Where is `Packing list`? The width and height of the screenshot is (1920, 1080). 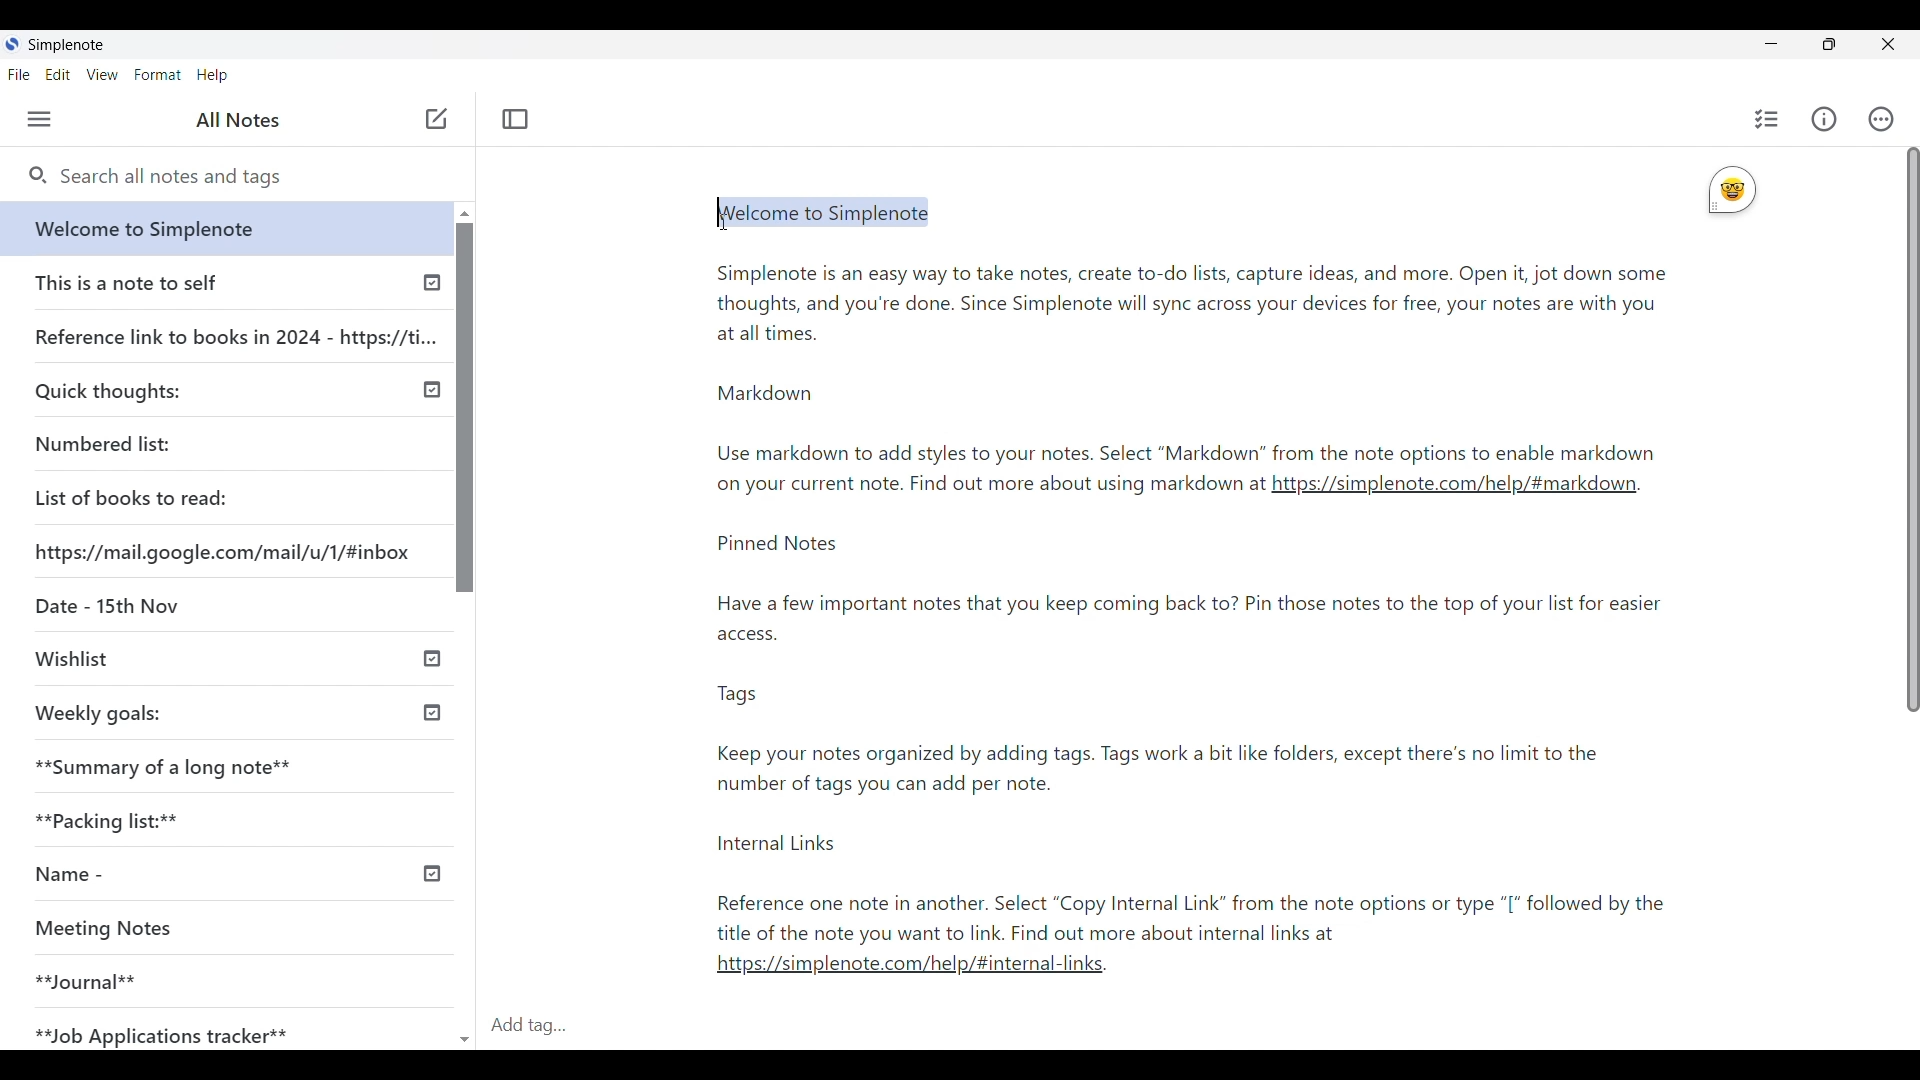
Packing list is located at coordinates (104, 820).